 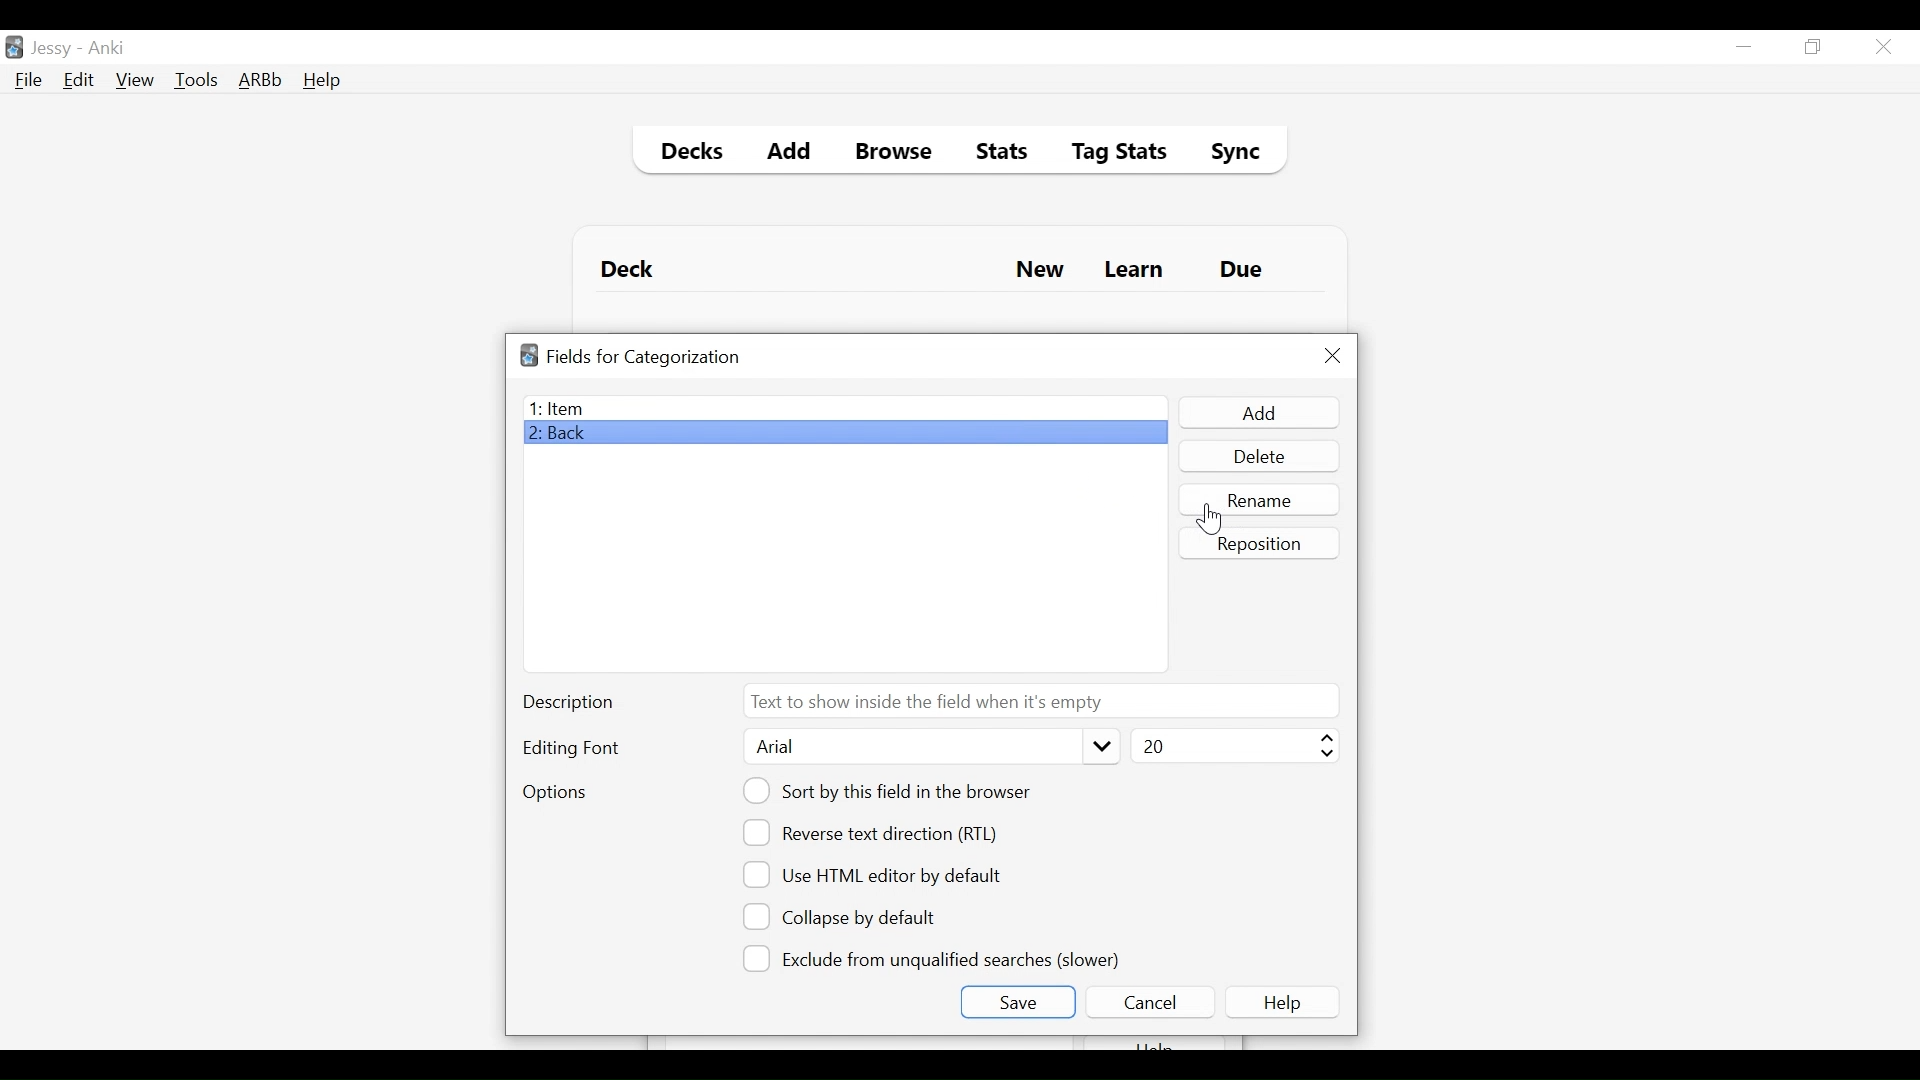 I want to click on Select Editing Font, so click(x=929, y=747).